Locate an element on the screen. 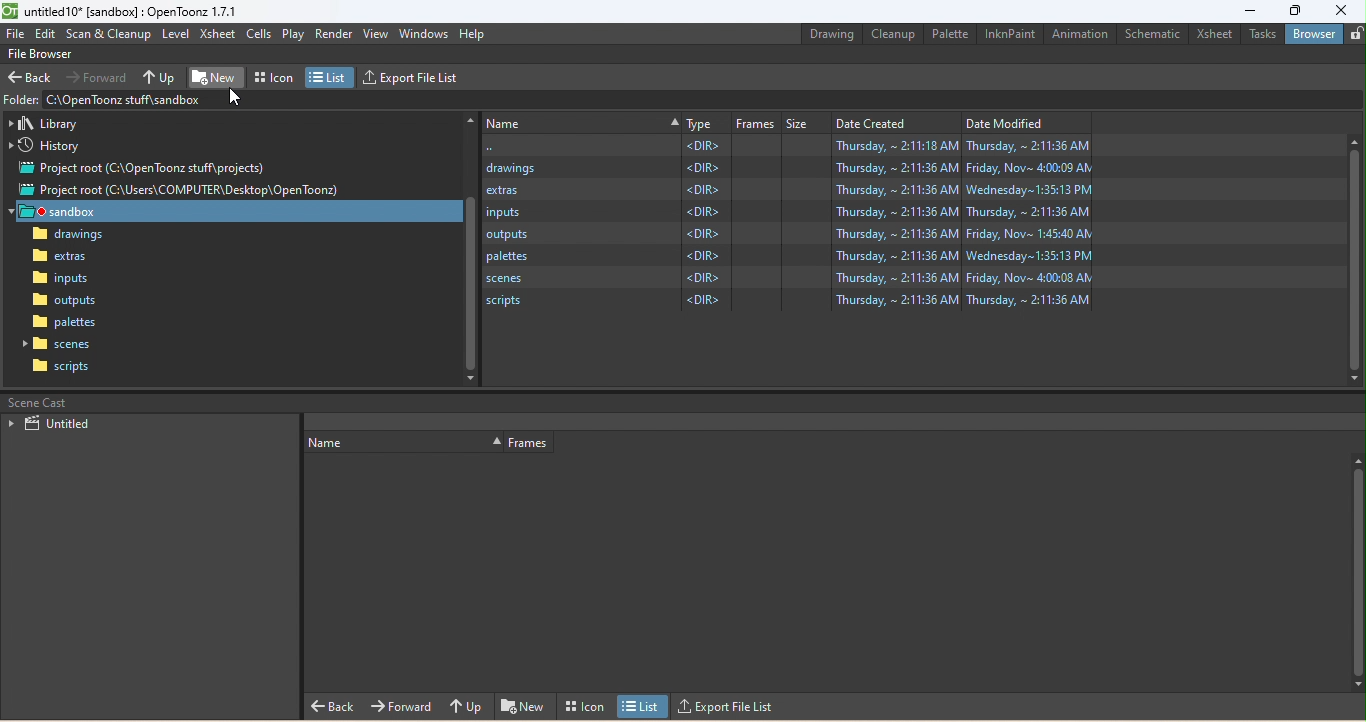  drawings is located at coordinates (68, 235).